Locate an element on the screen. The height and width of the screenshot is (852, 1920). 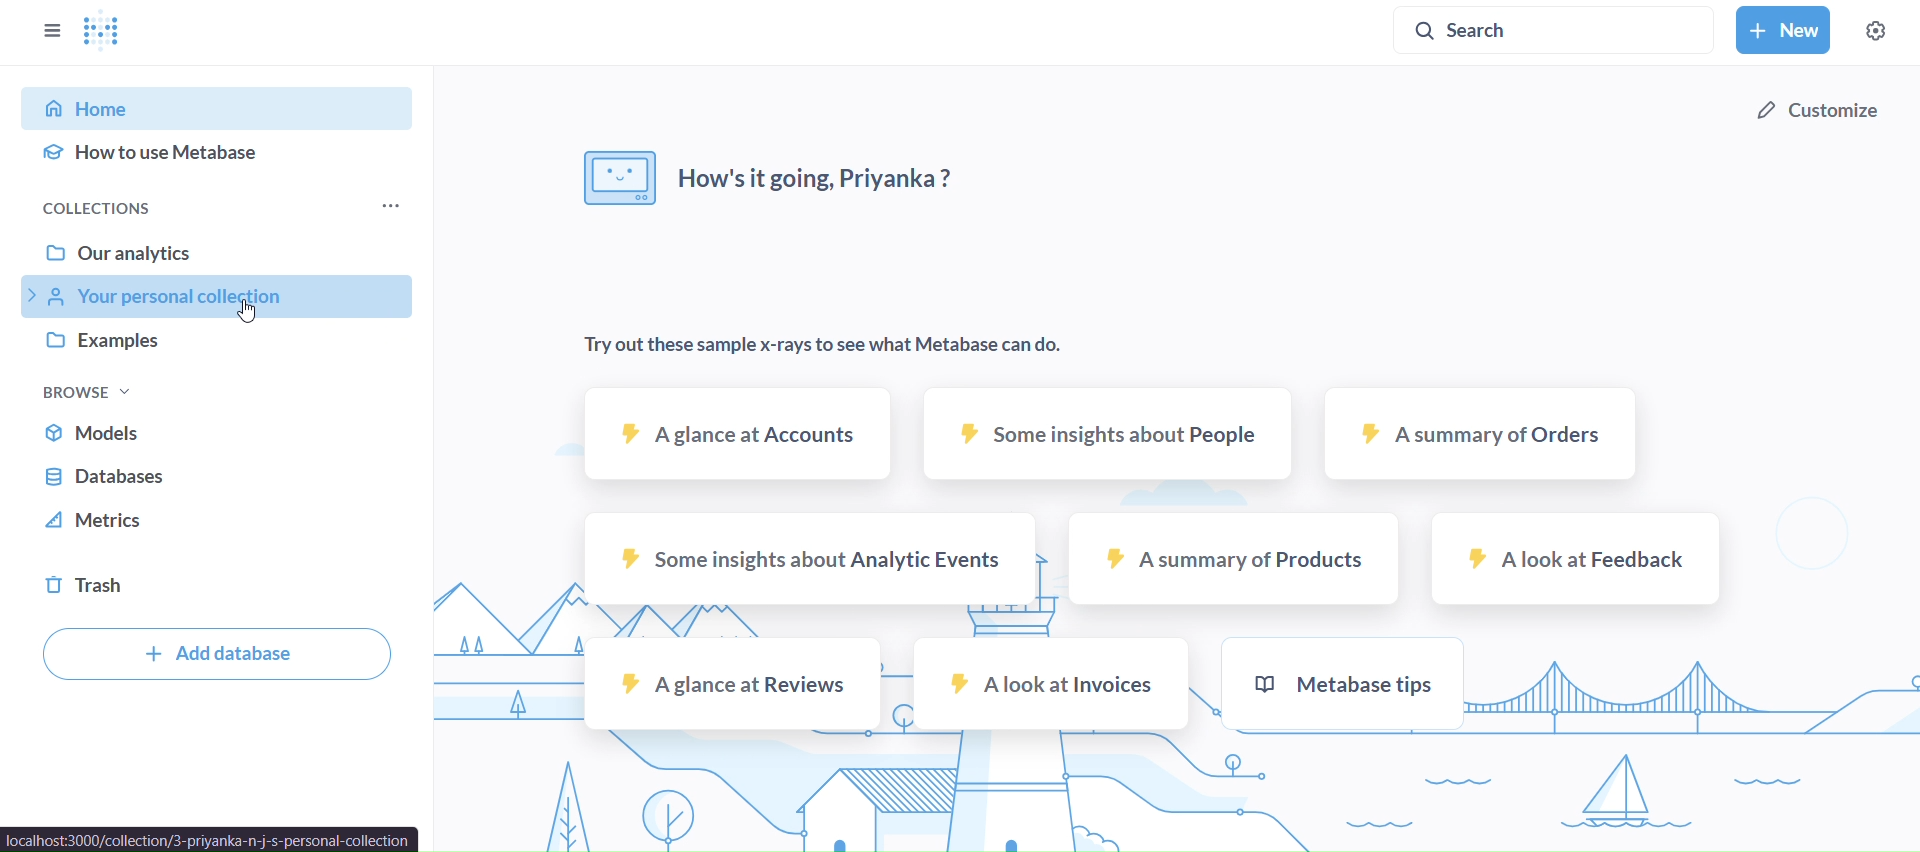
database is located at coordinates (225, 475).